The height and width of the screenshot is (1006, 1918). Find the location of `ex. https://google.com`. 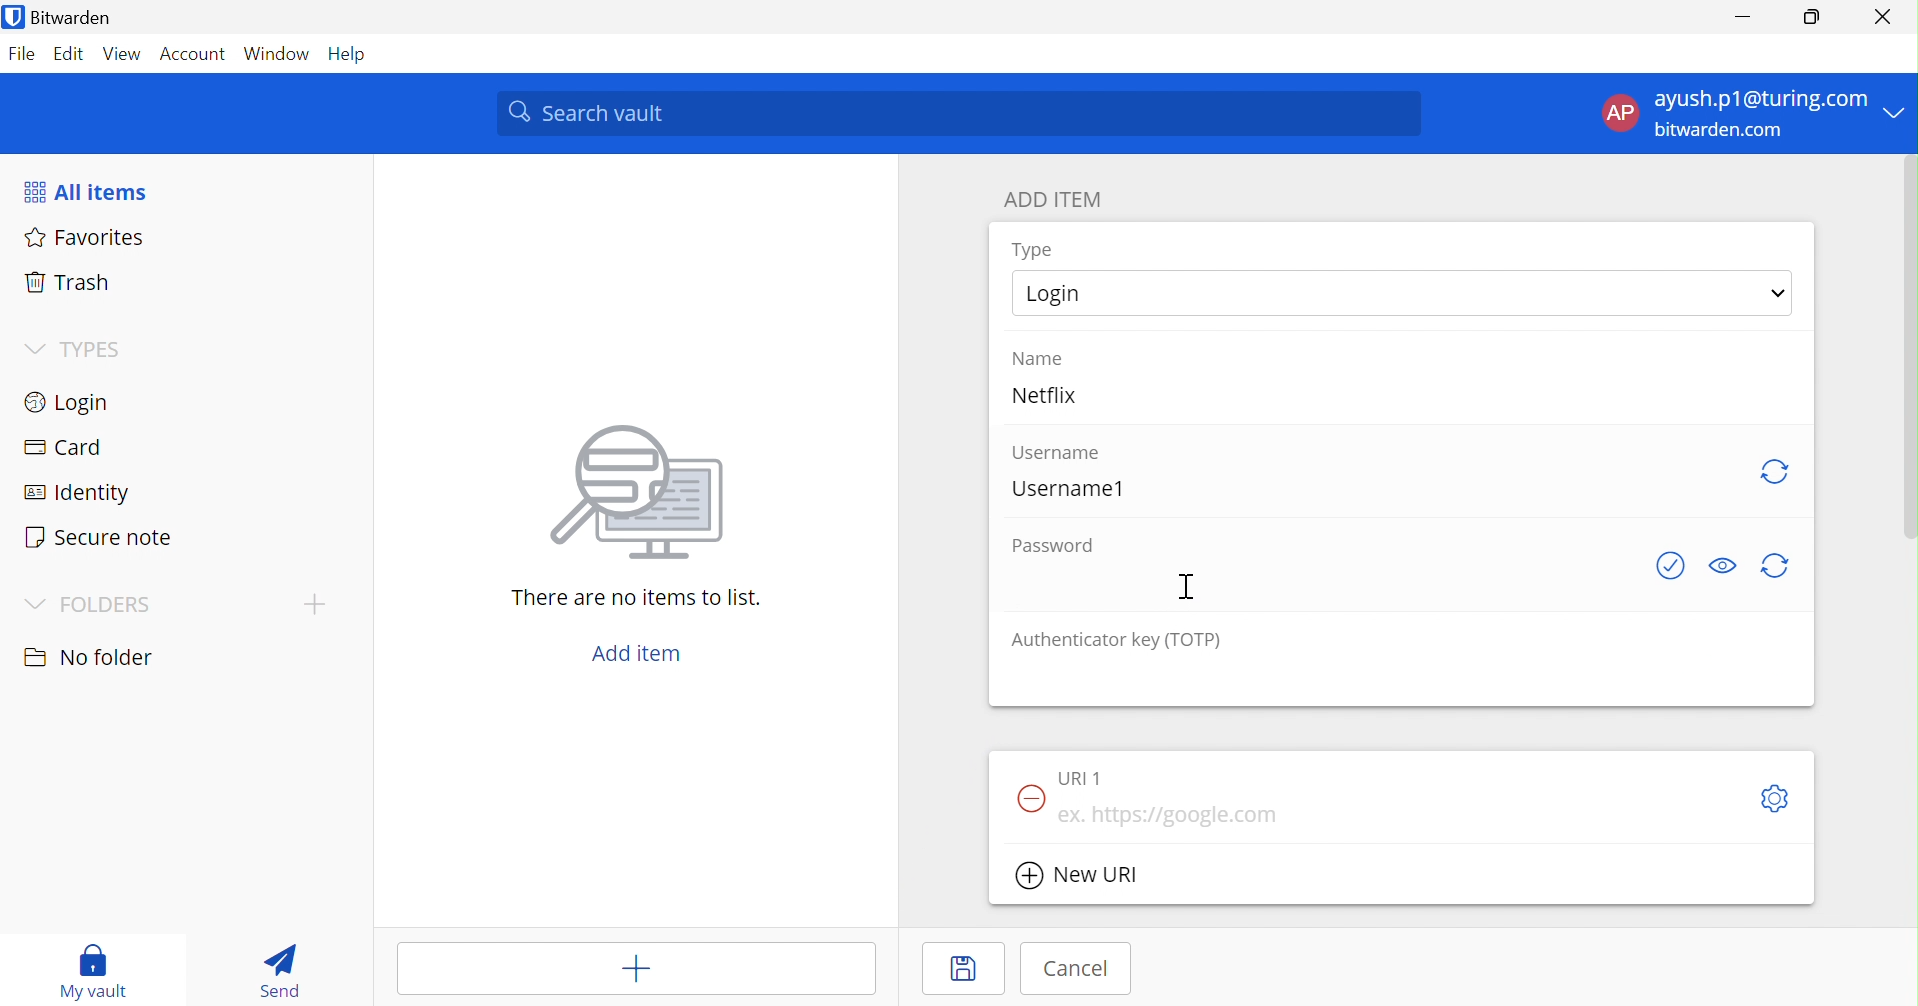

ex. https://google.com is located at coordinates (1171, 815).